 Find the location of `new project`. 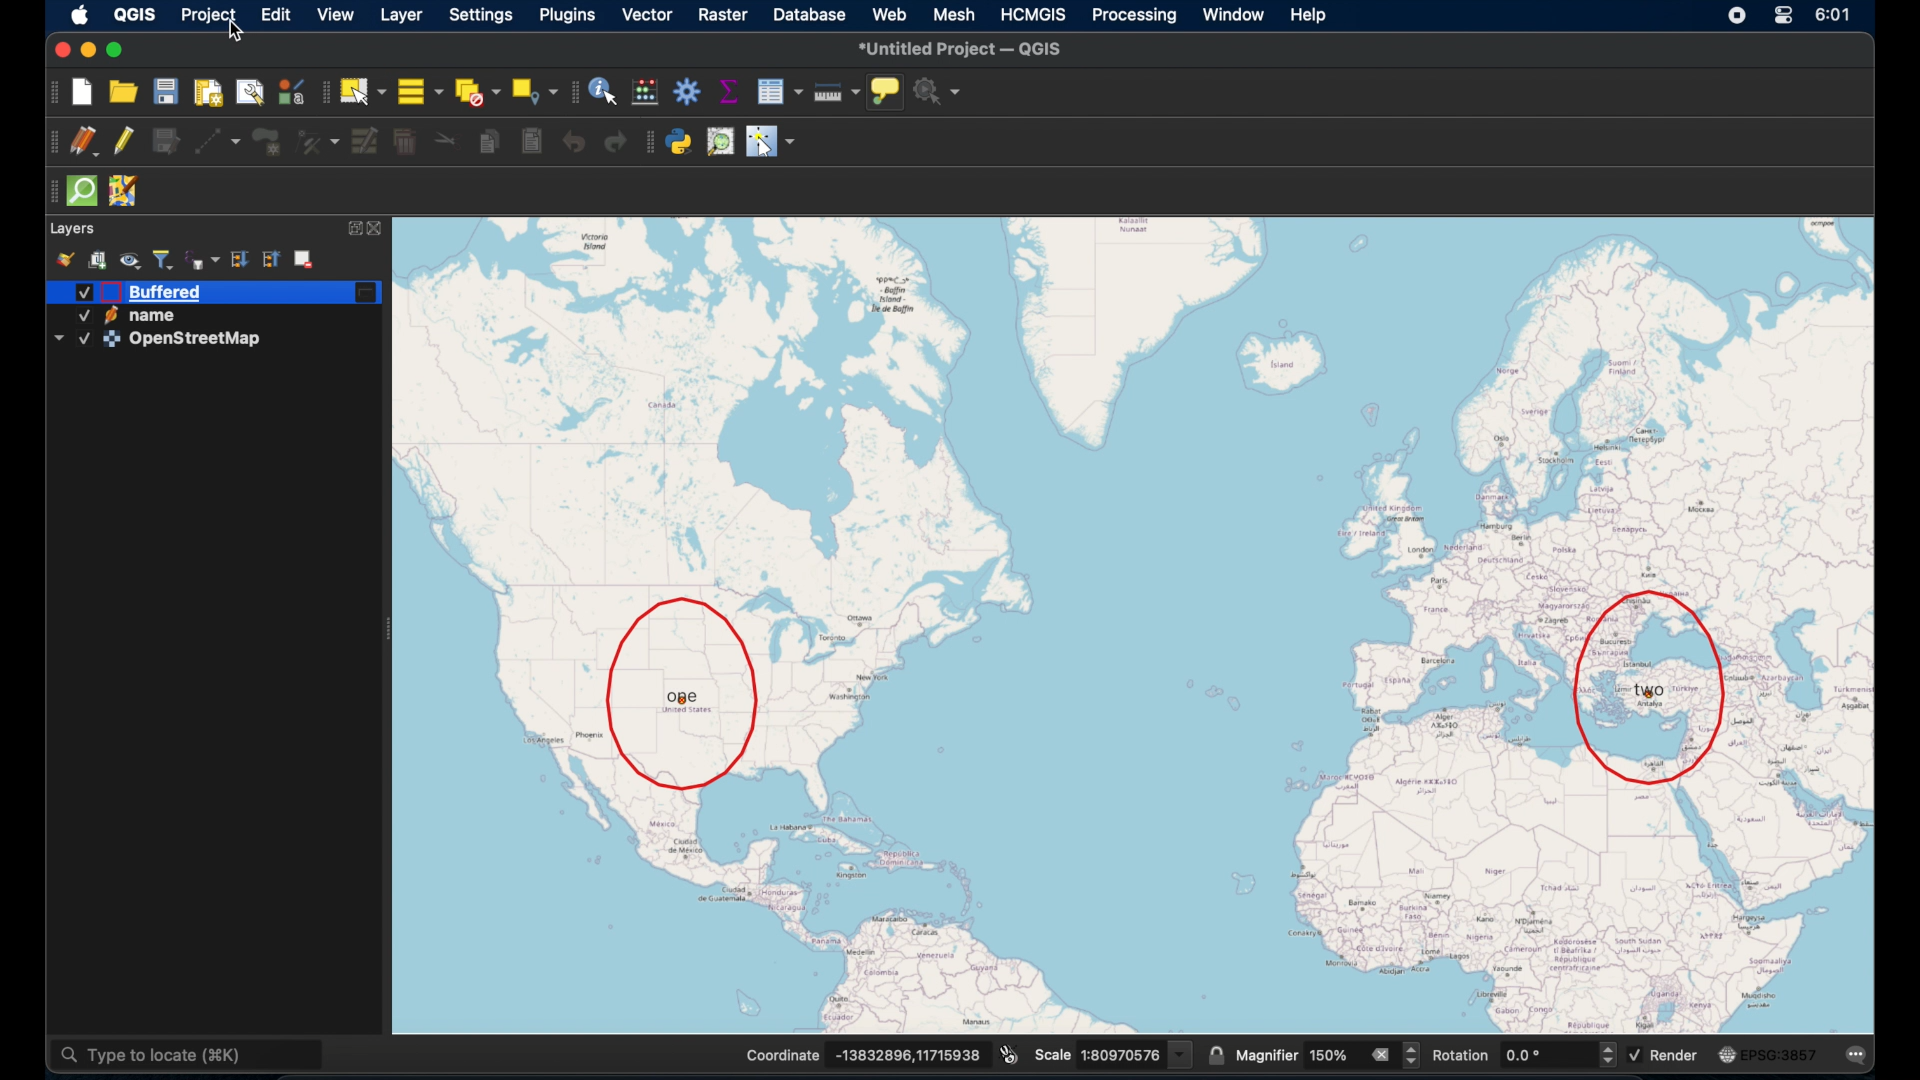

new project is located at coordinates (85, 91).